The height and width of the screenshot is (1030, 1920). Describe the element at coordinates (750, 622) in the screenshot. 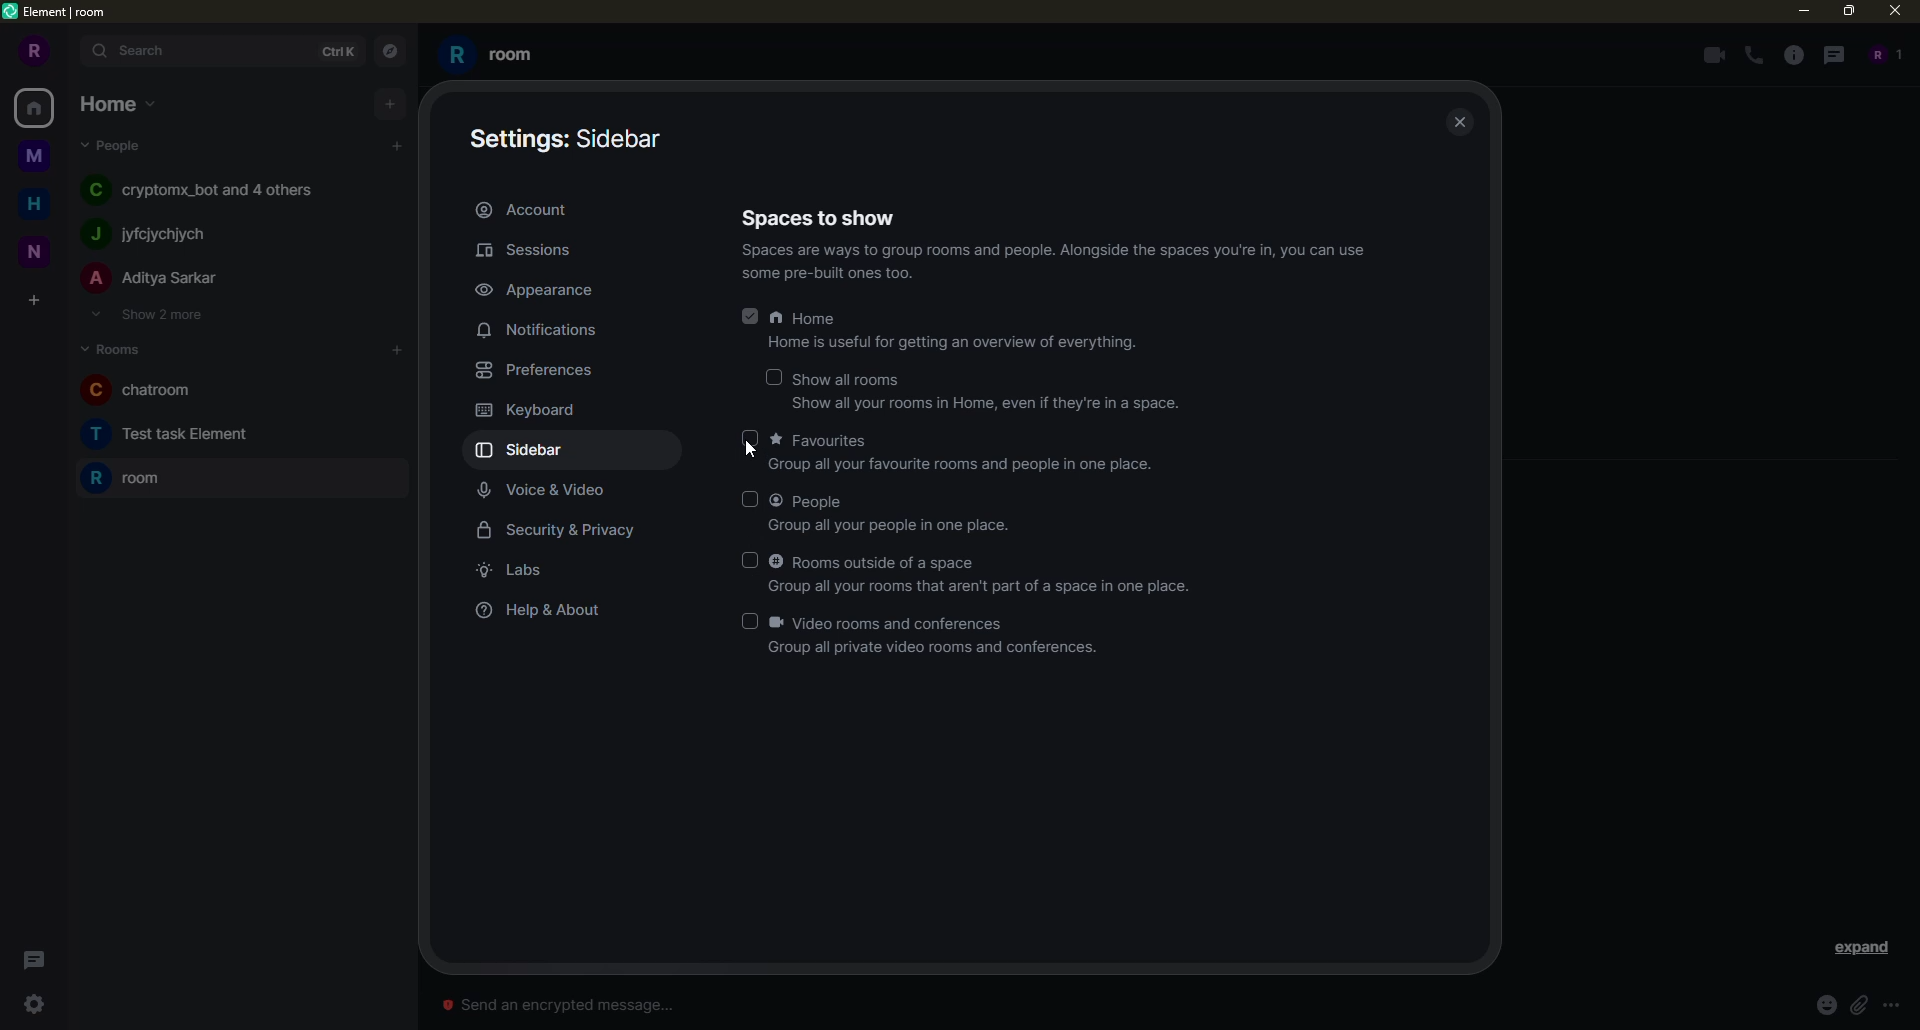

I see `select` at that location.